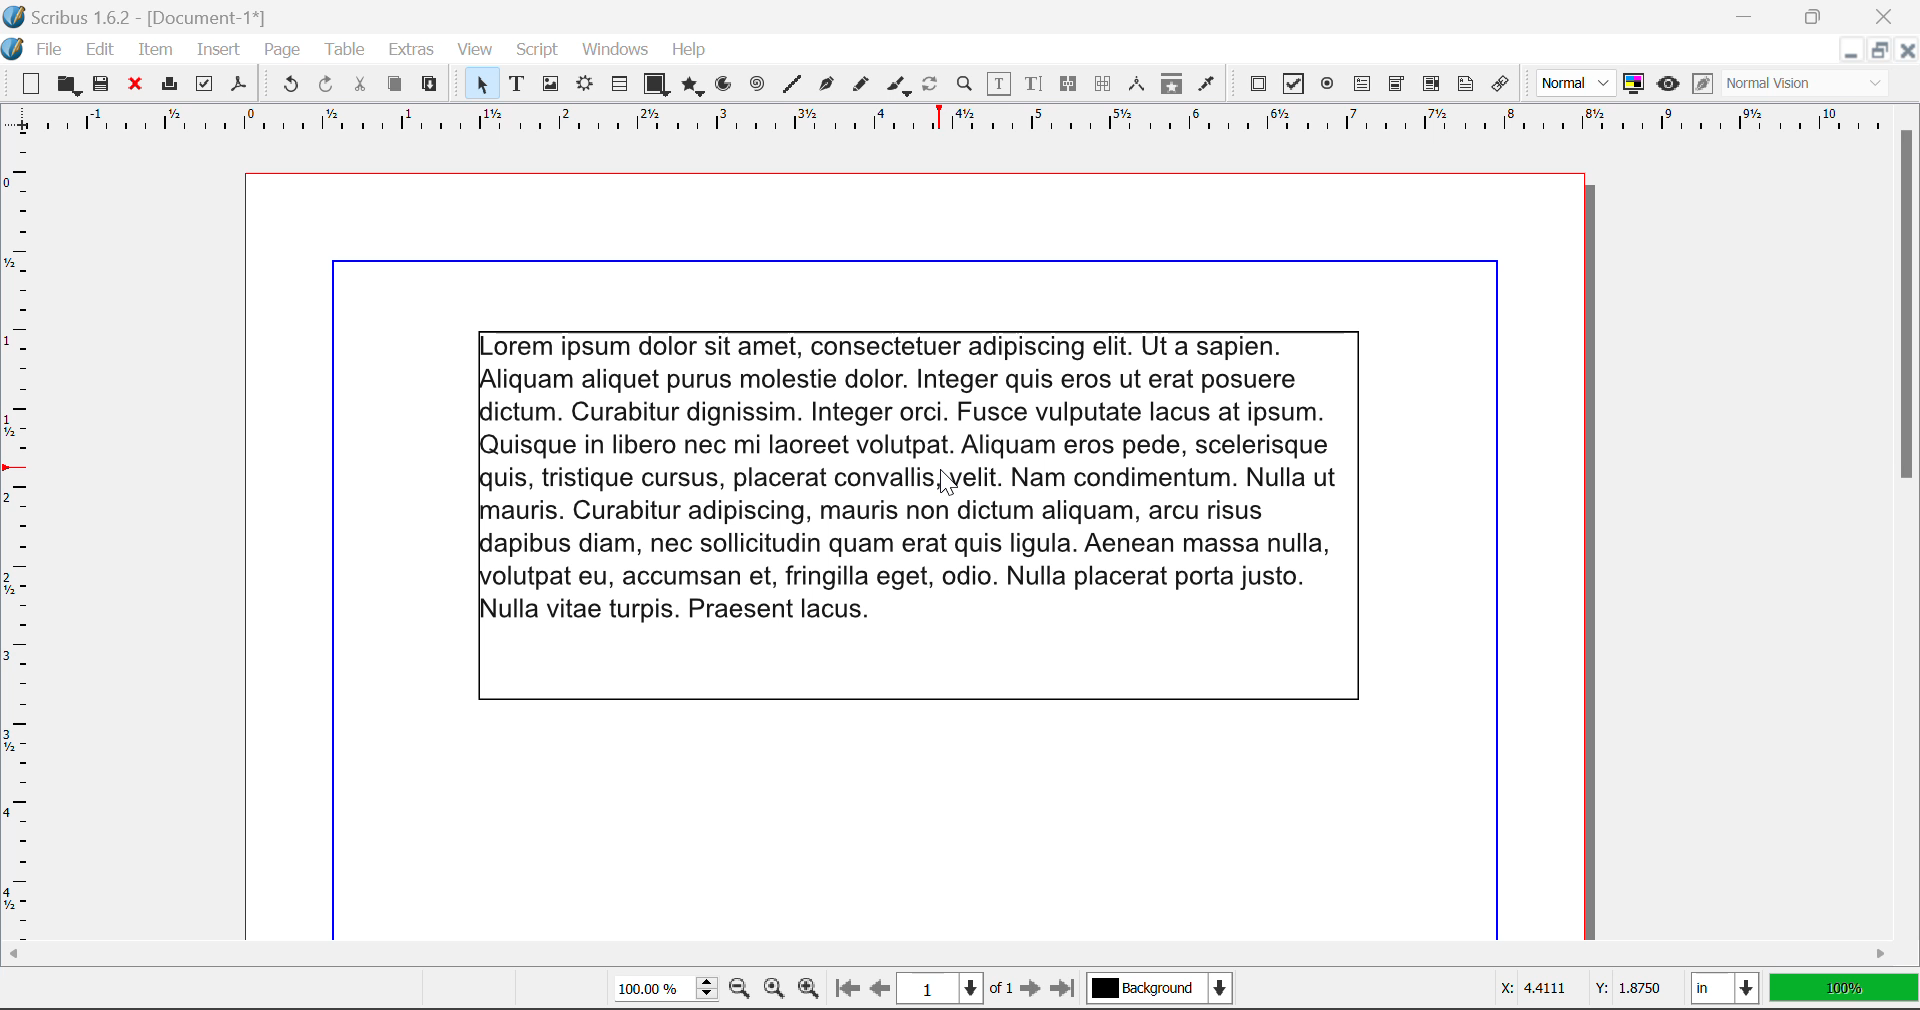  Describe the element at coordinates (880, 991) in the screenshot. I see `Previous Page` at that location.